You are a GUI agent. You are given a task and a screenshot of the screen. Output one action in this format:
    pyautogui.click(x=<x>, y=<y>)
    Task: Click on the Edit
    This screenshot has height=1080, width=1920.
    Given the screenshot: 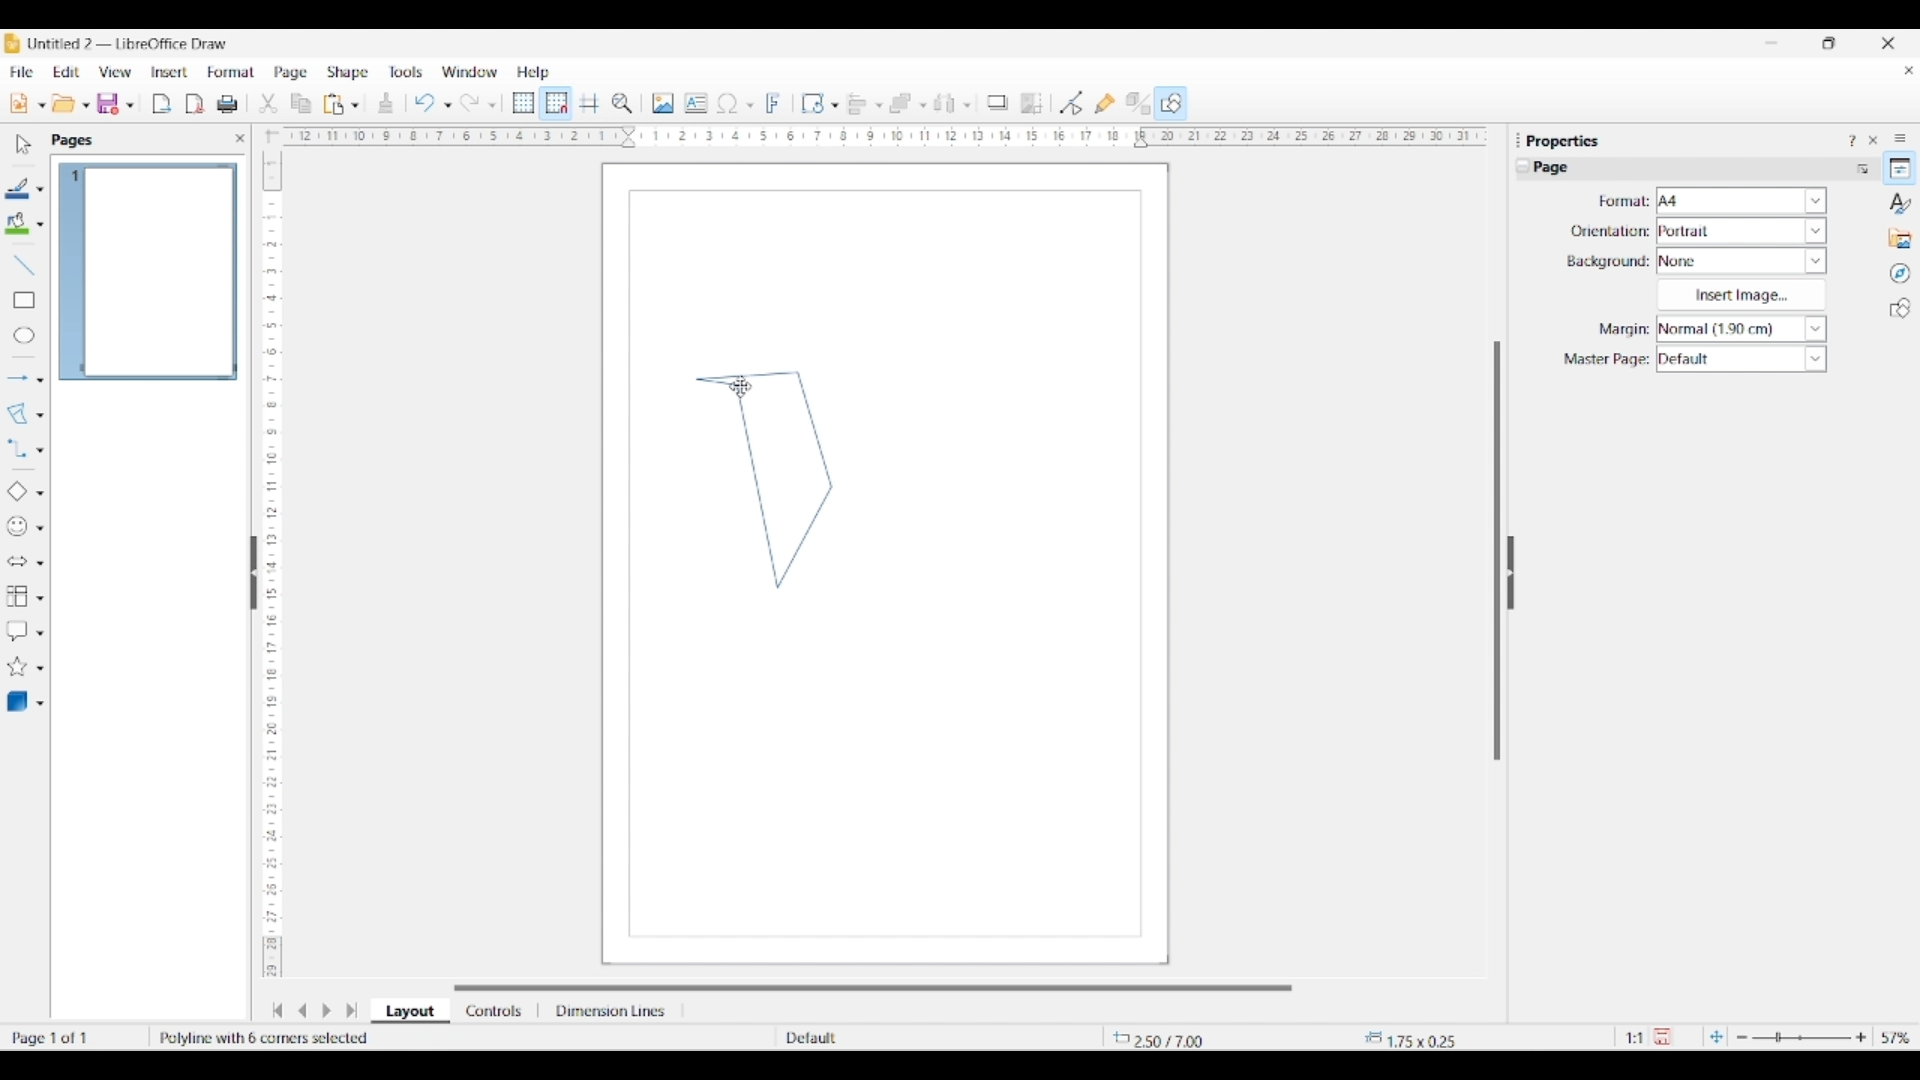 What is the action you would take?
    pyautogui.click(x=66, y=72)
    